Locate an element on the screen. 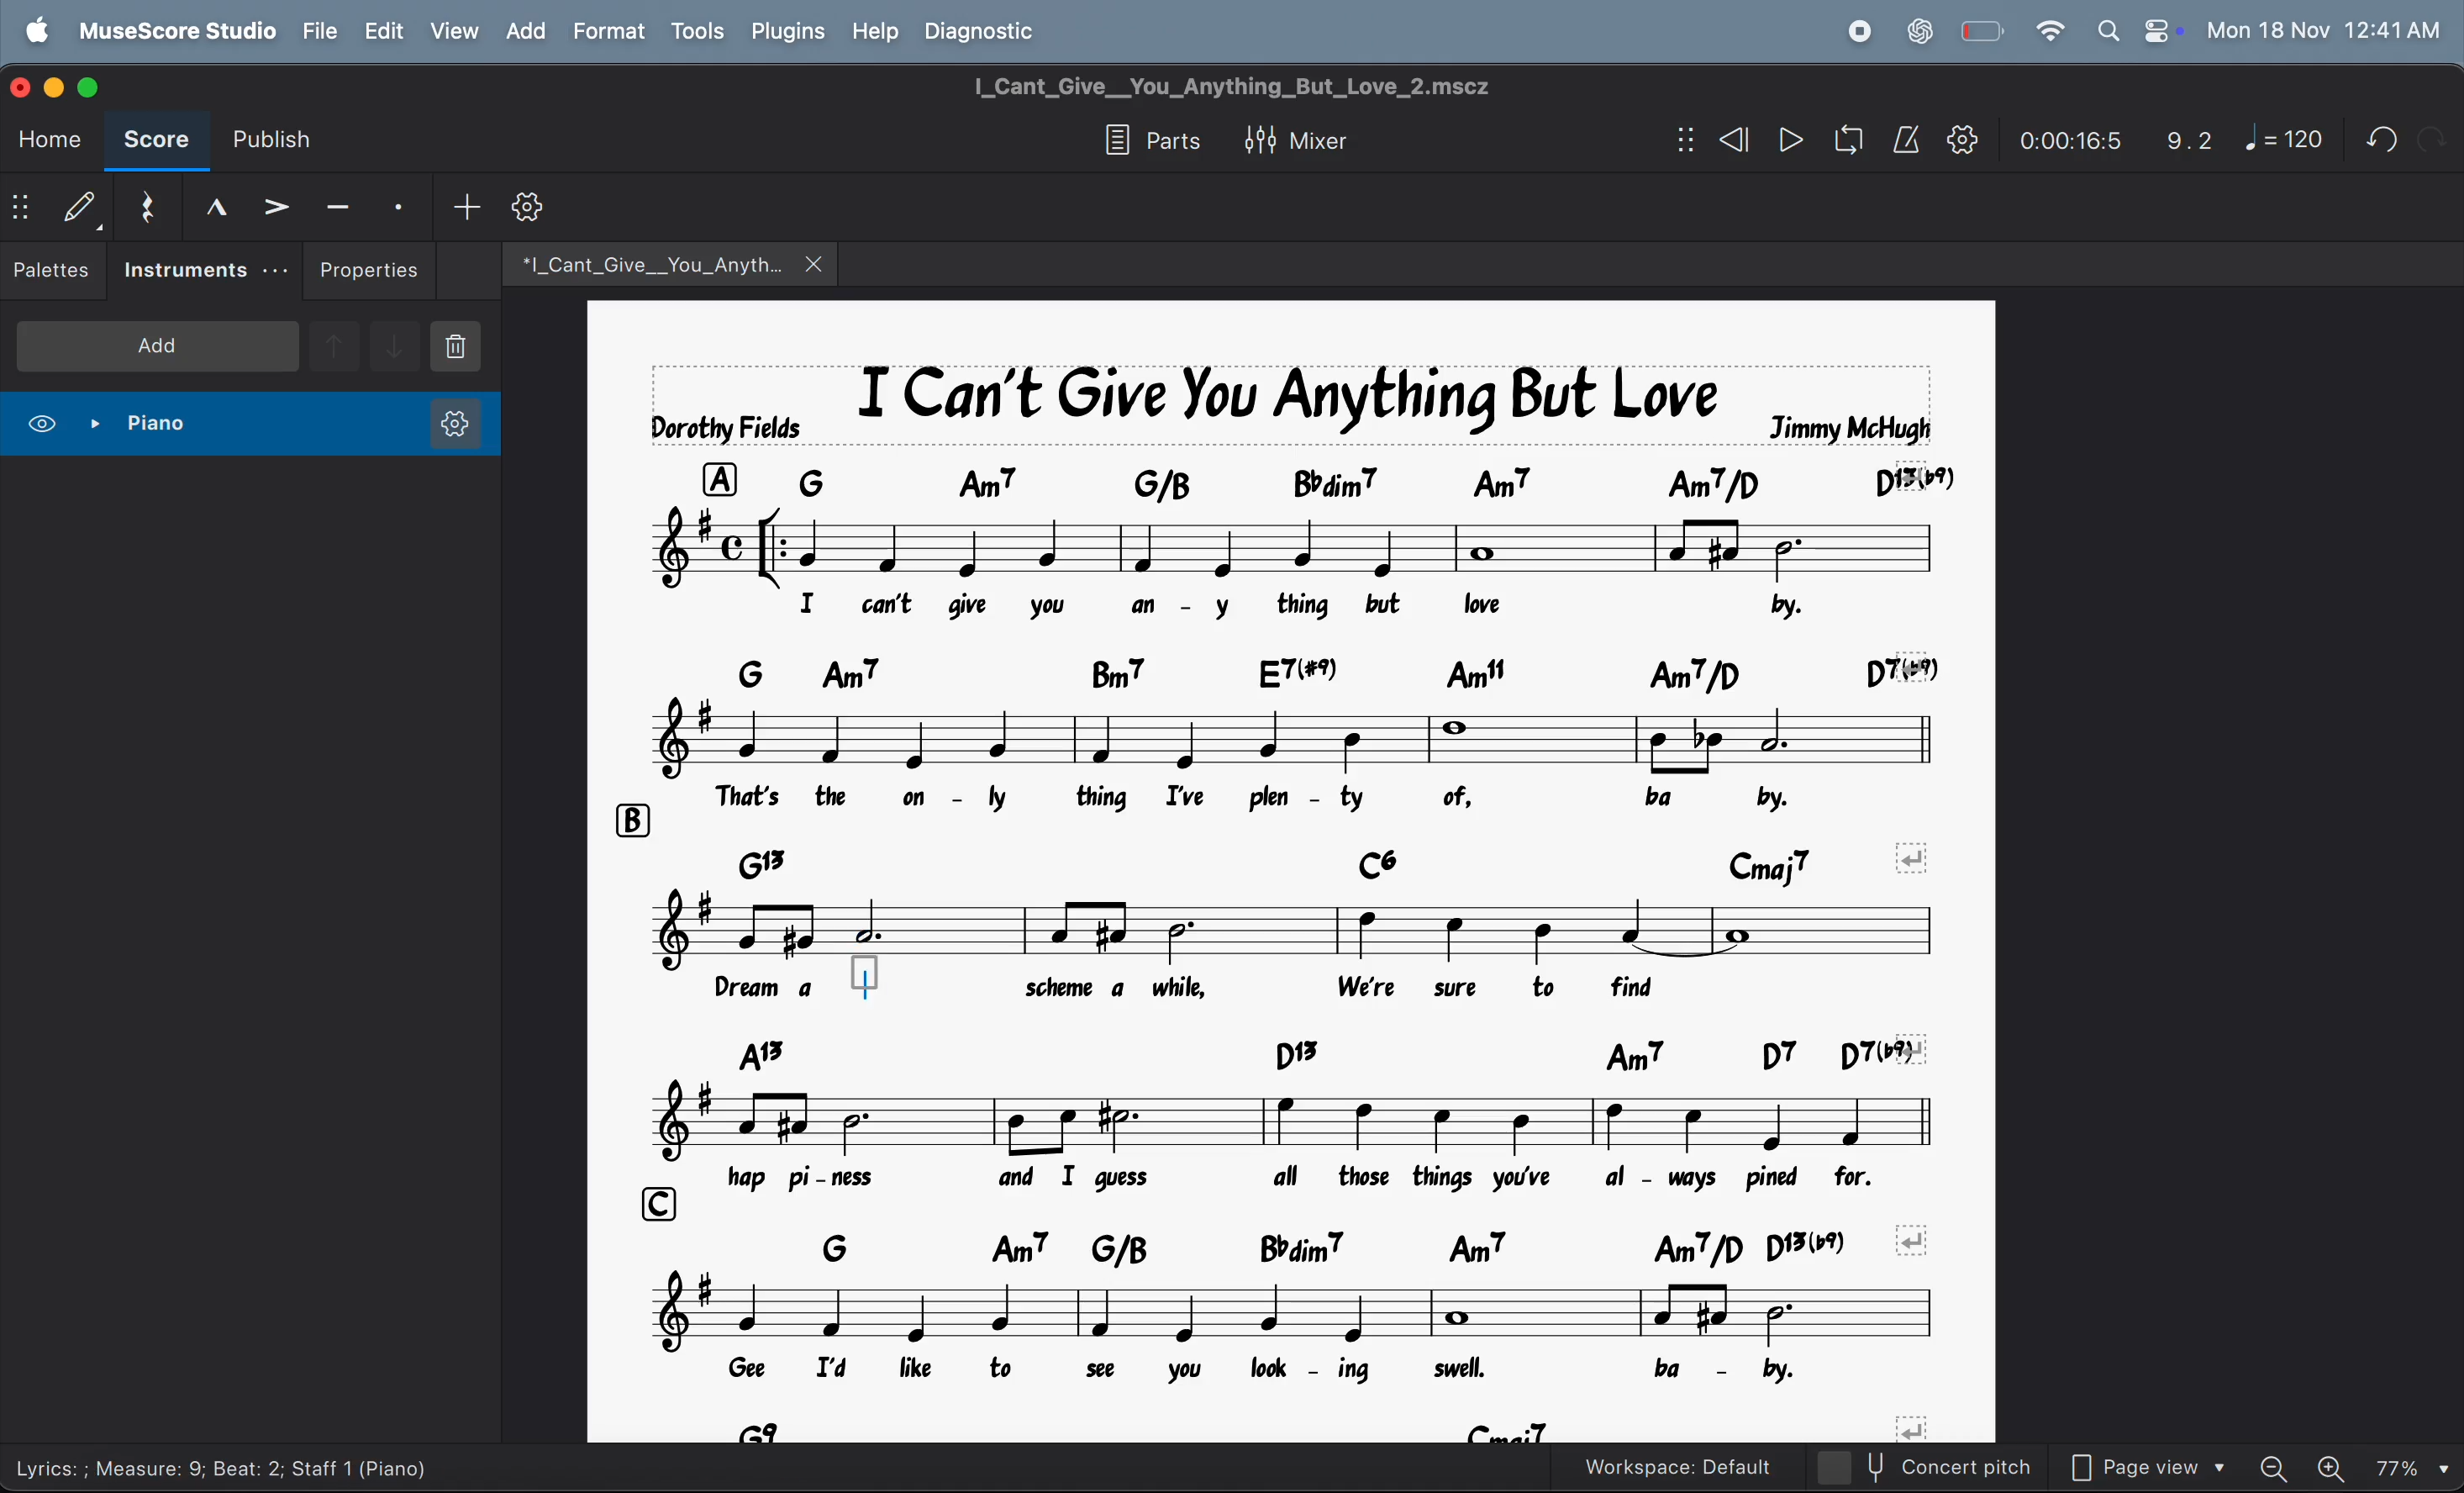 This screenshot has width=2464, height=1493. publish is located at coordinates (270, 140).